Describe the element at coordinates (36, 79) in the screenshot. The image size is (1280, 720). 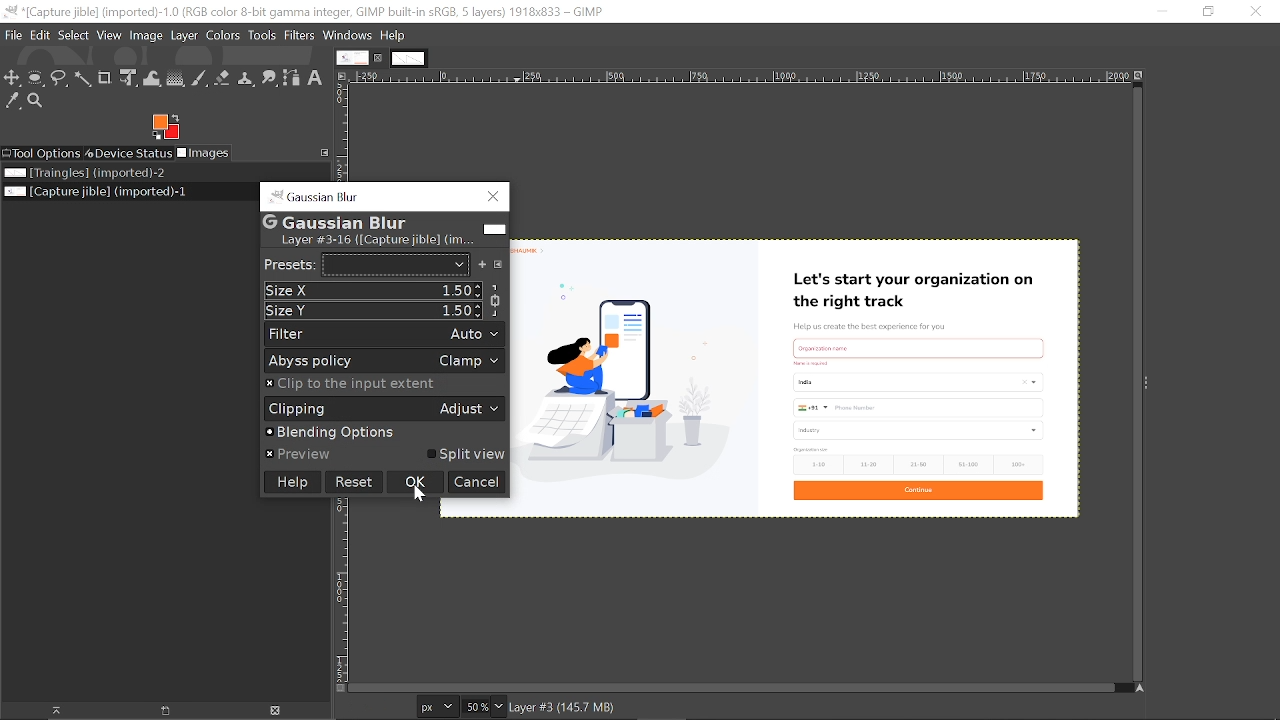
I see `Ellipse select tool` at that location.